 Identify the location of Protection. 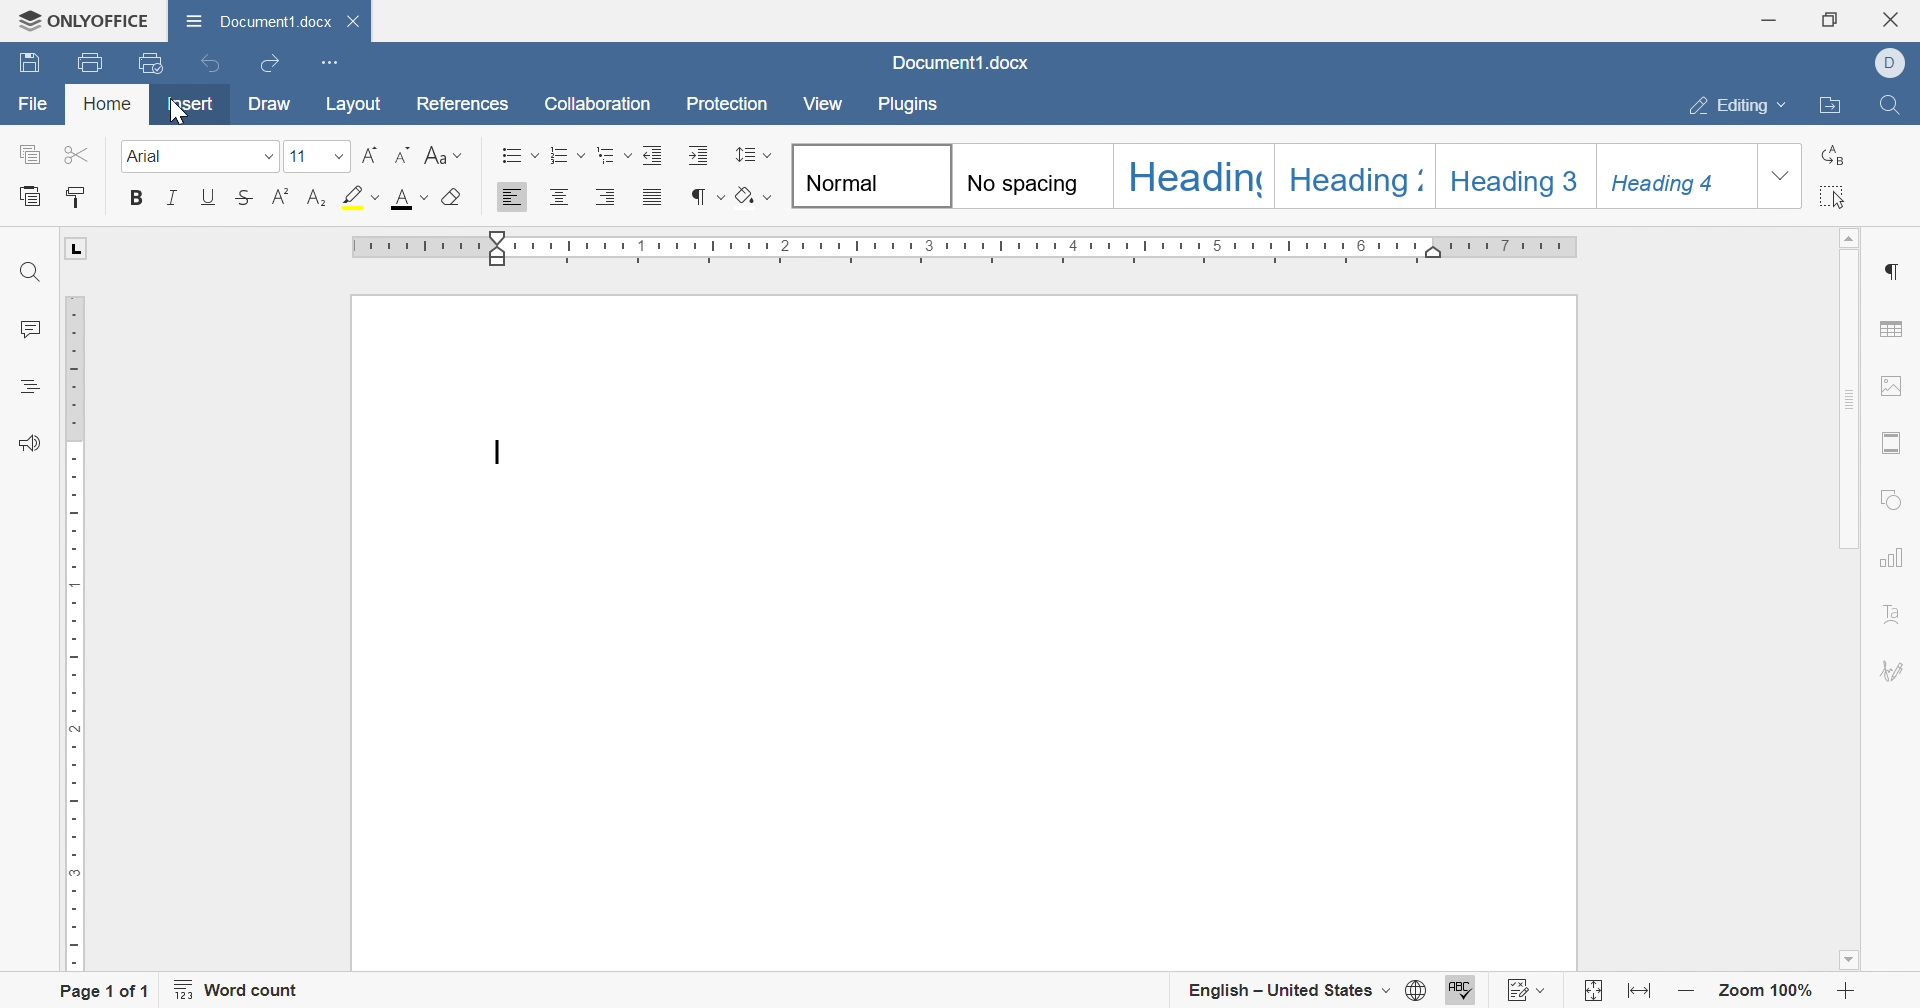
(730, 105).